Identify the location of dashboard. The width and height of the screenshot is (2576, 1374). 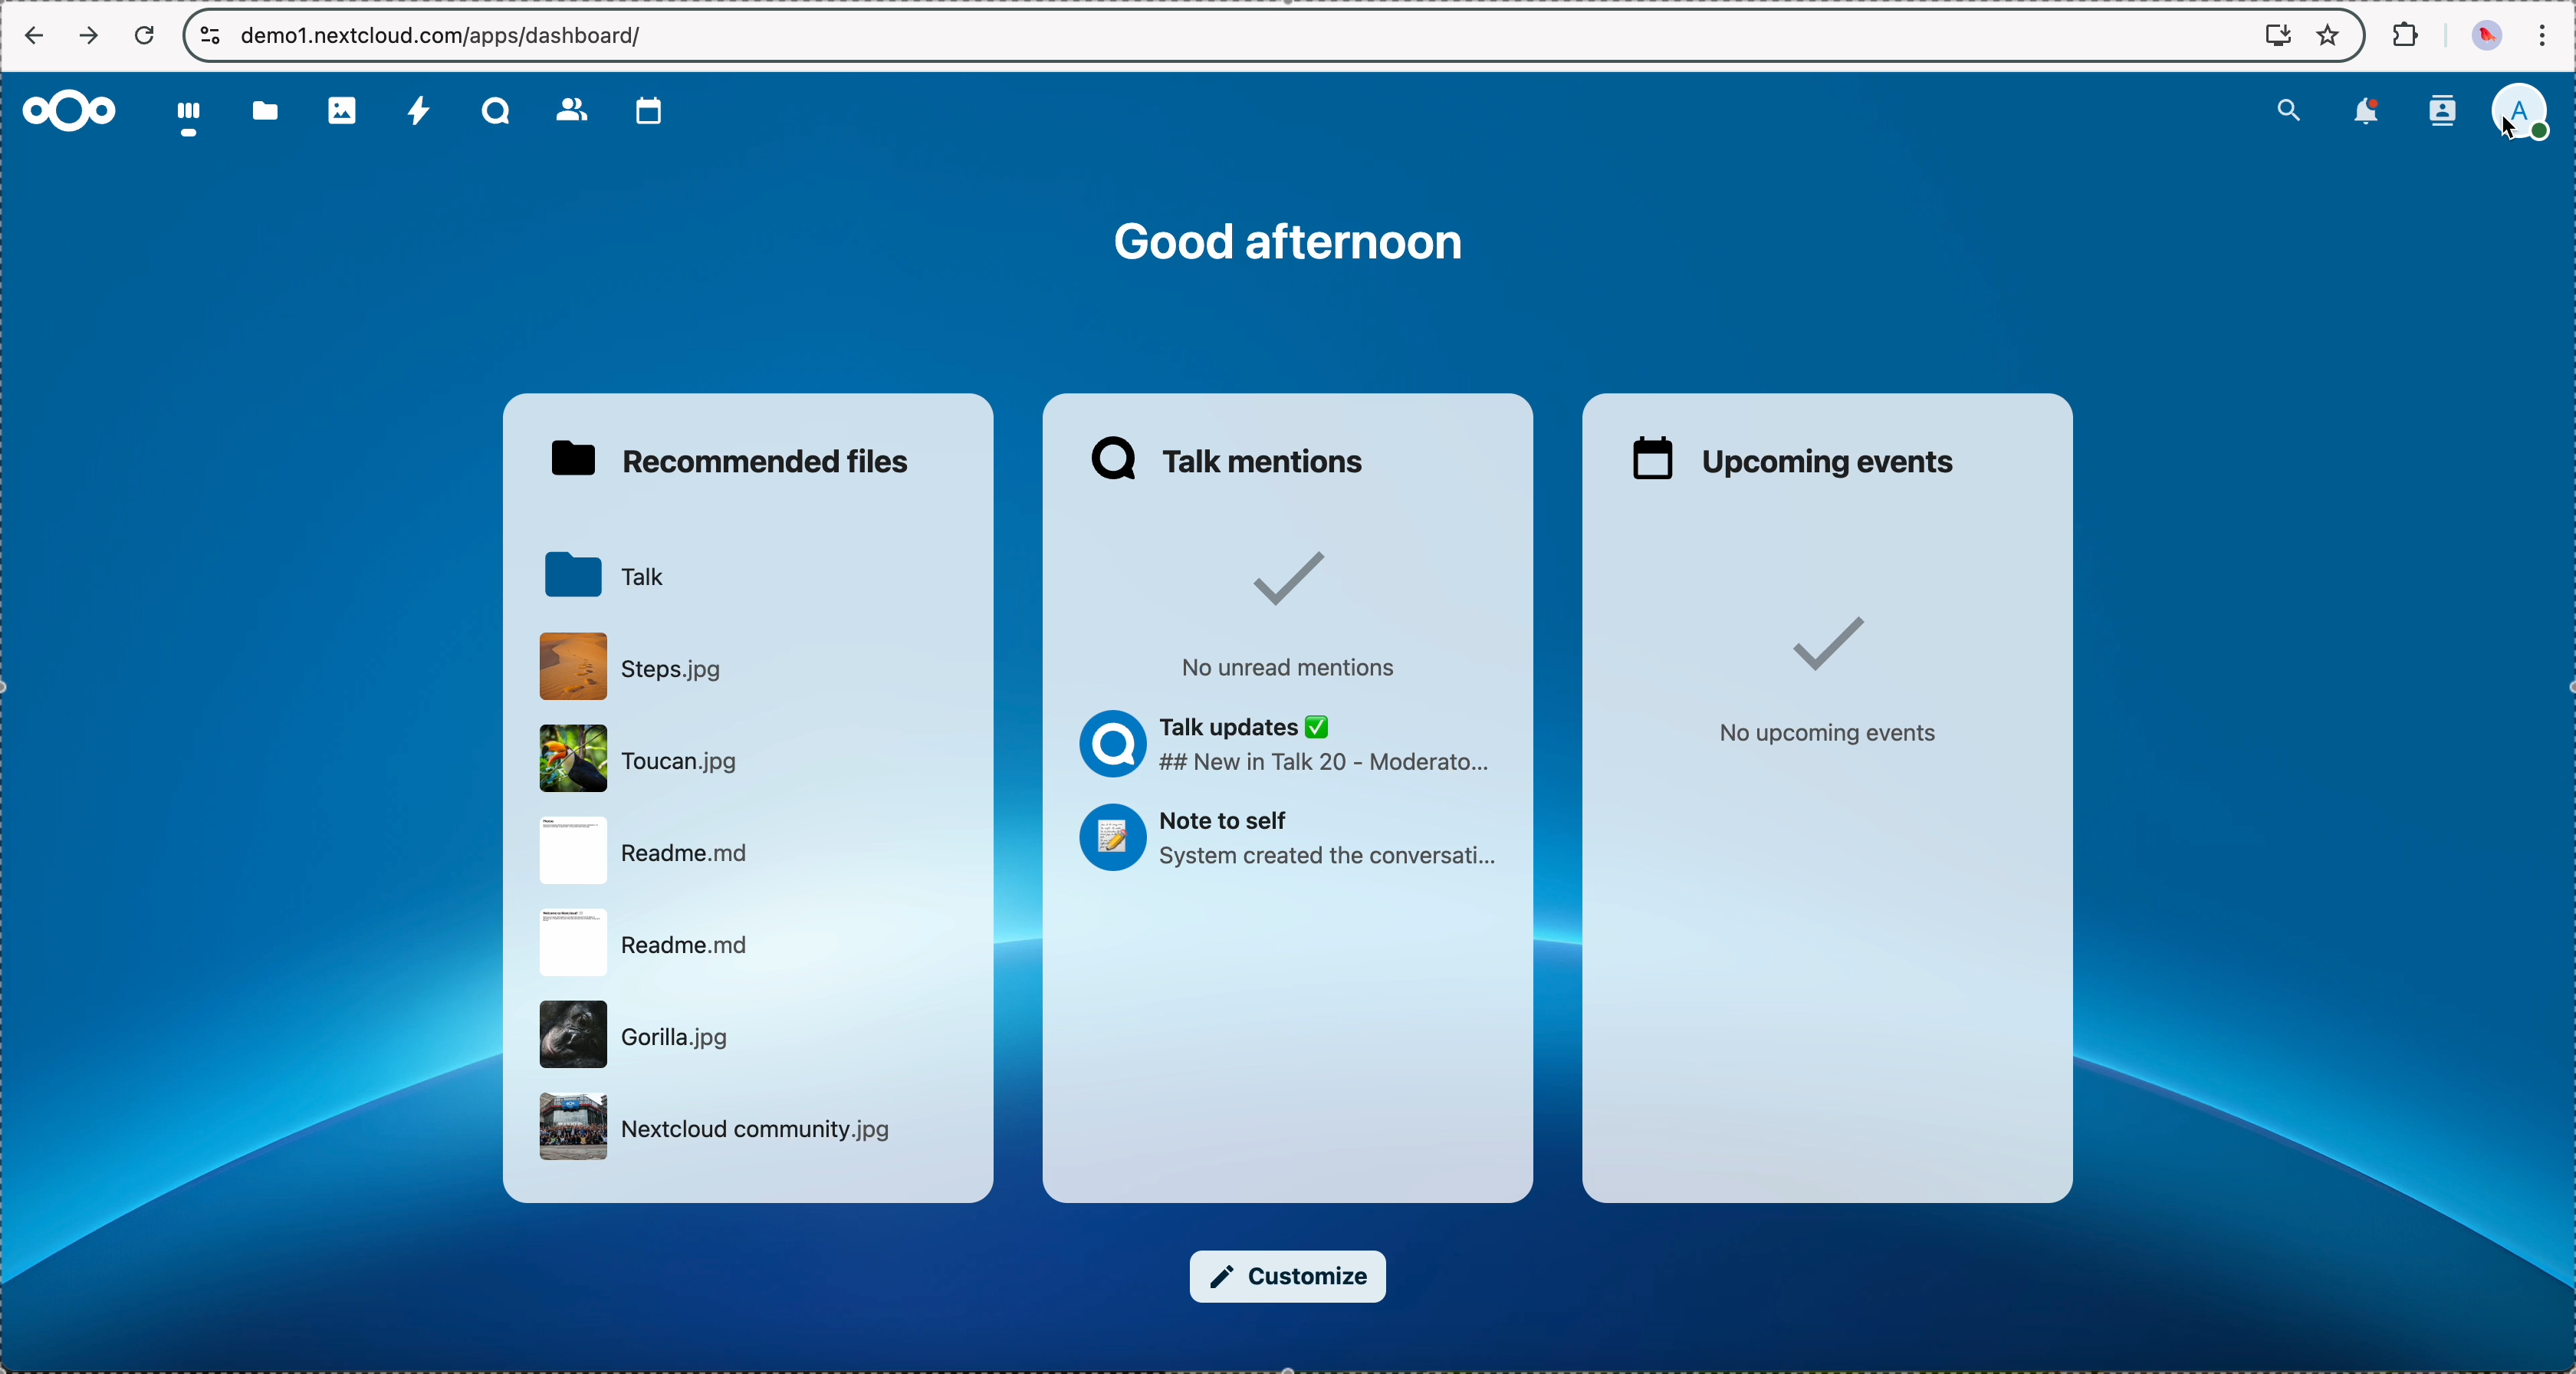
(191, 123).